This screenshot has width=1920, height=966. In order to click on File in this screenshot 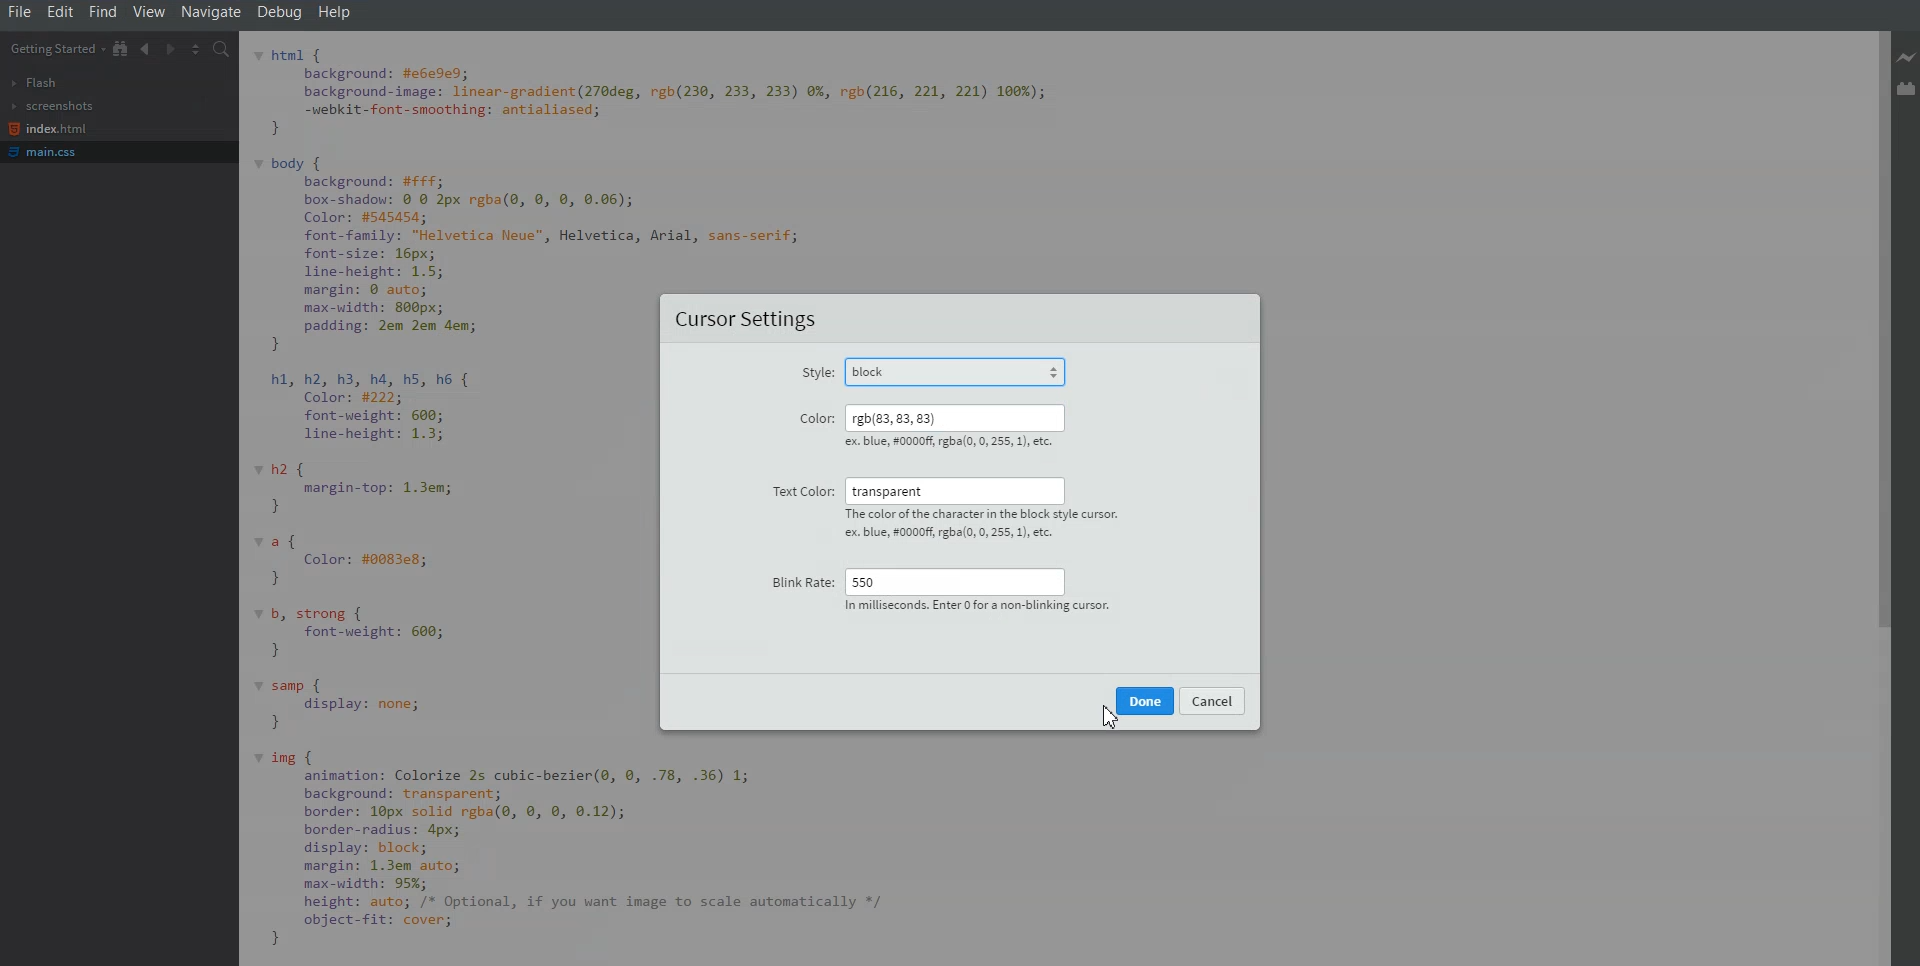, I will do `click(19, 12)`.